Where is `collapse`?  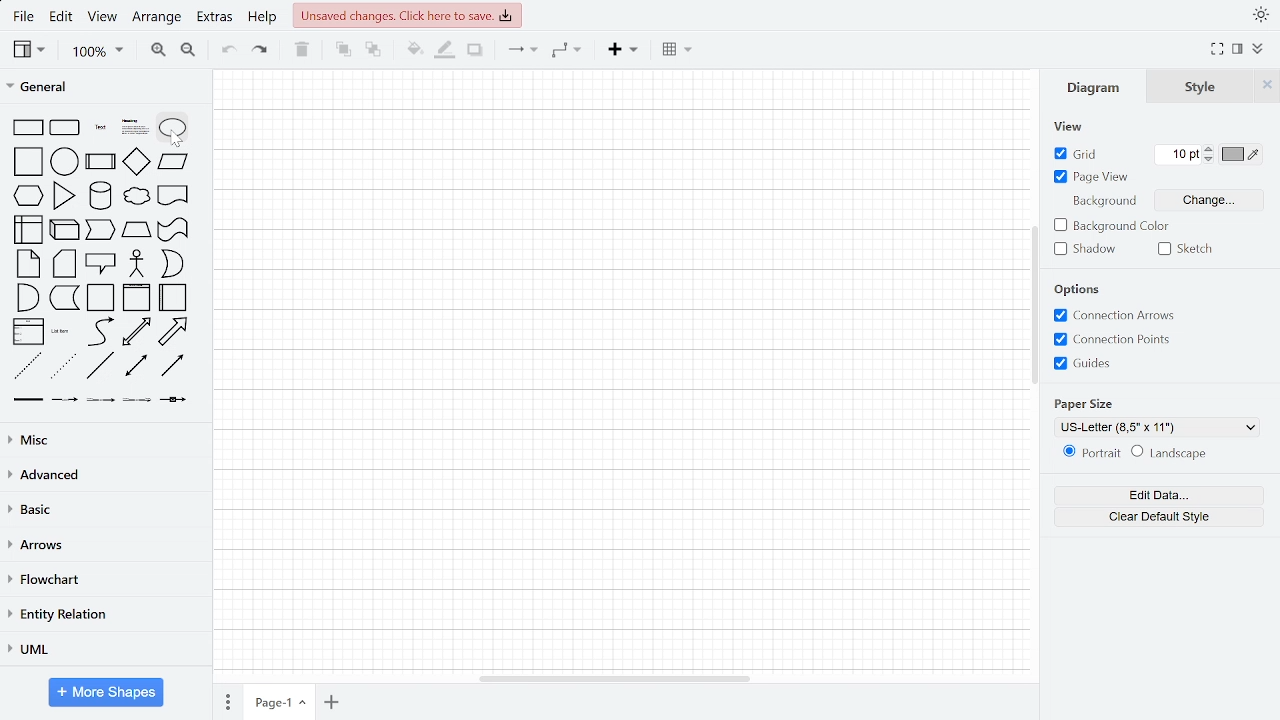
collapse is located at coordinates (1258, 49).